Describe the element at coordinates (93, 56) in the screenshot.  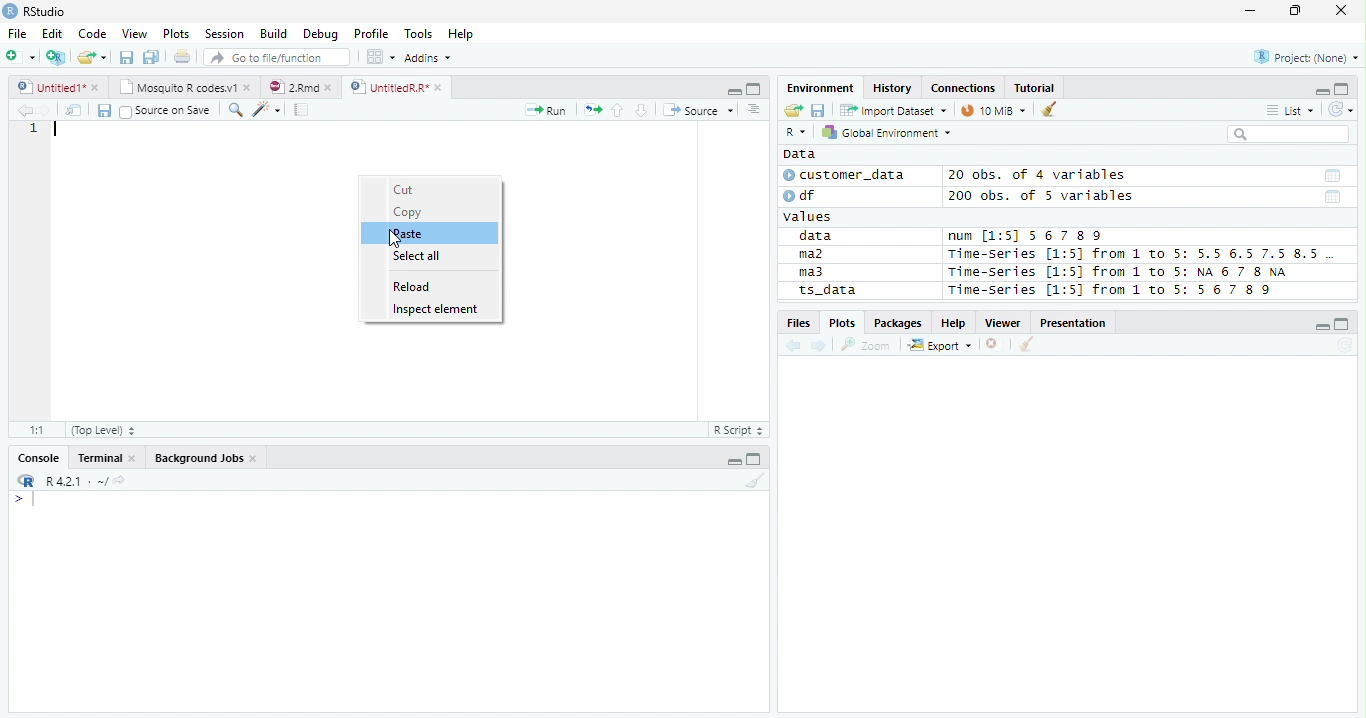
I see `Open Folder` at that location.